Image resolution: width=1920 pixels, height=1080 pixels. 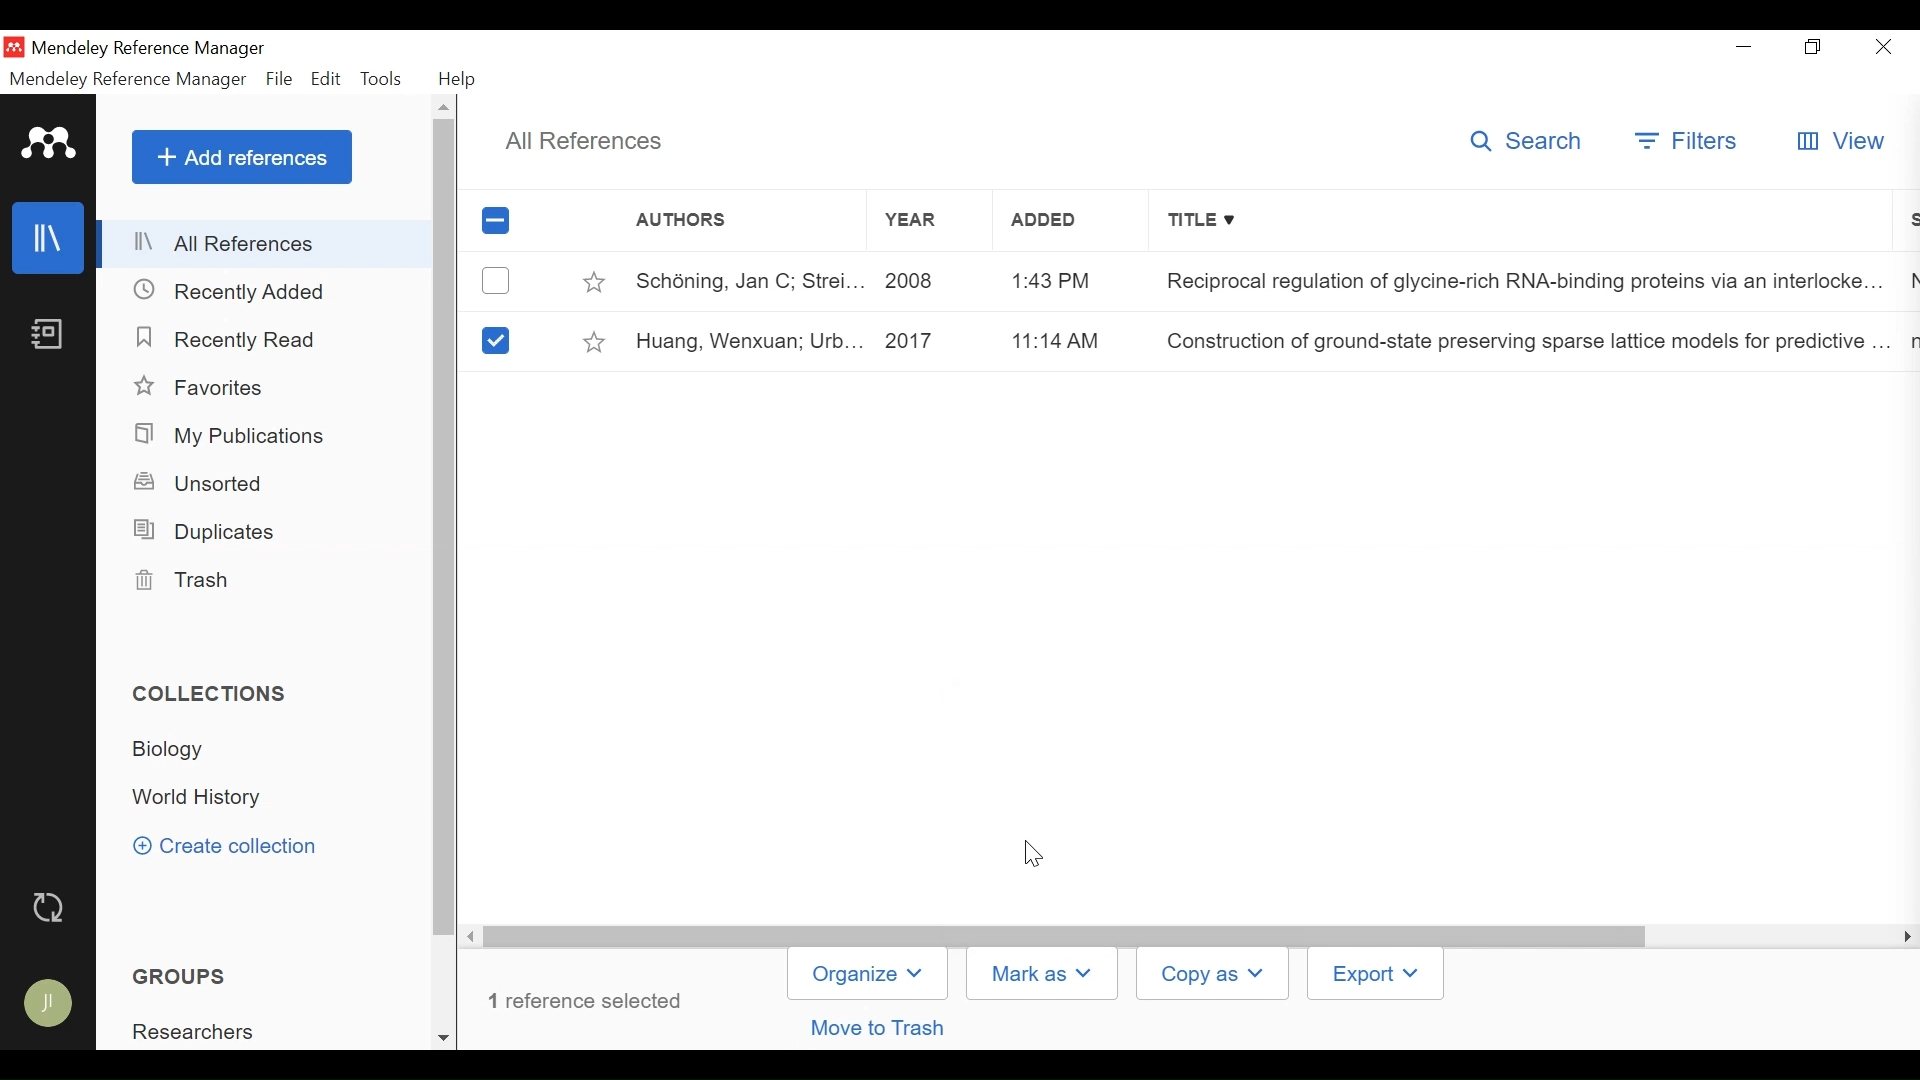 What do you see at coordinates (464, 79) in the screenshot?
I see `Help` at bounding box center [464, 79].